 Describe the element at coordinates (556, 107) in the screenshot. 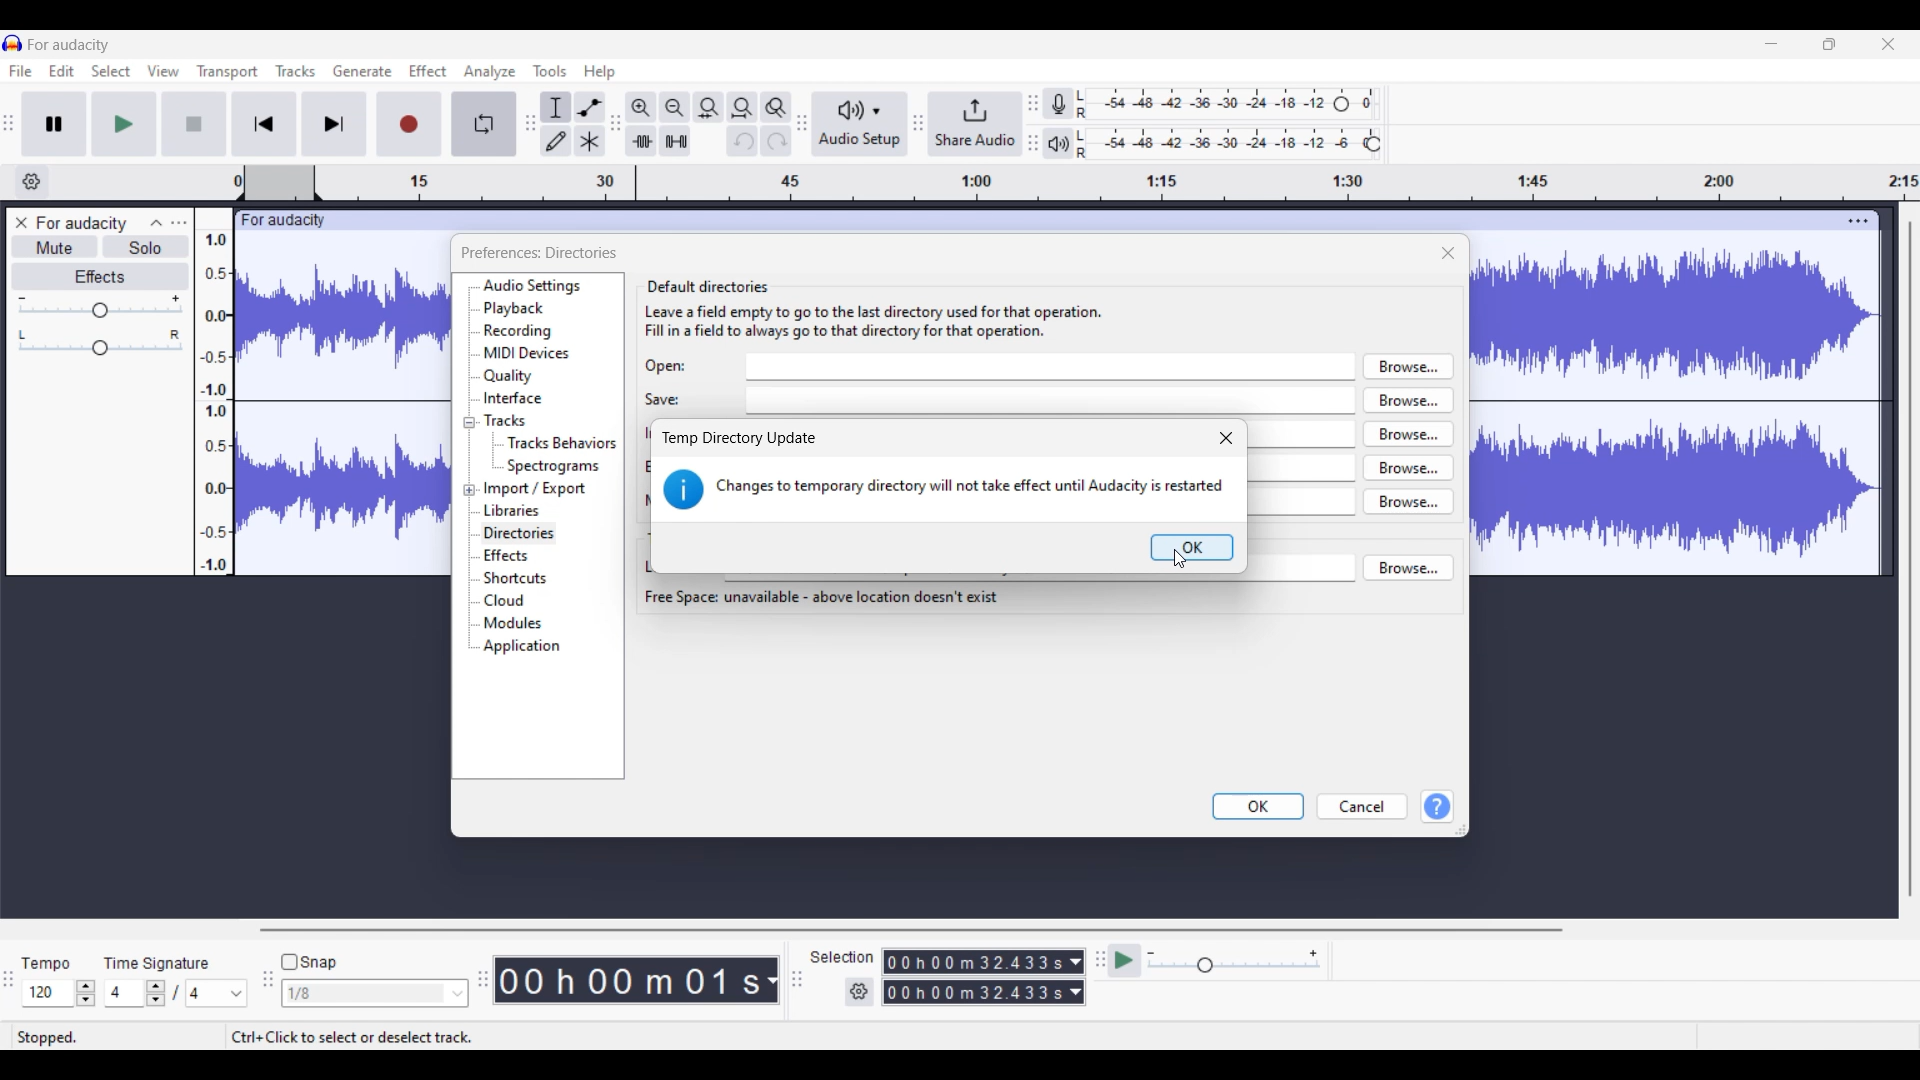

I see `Selection tool` at that location.